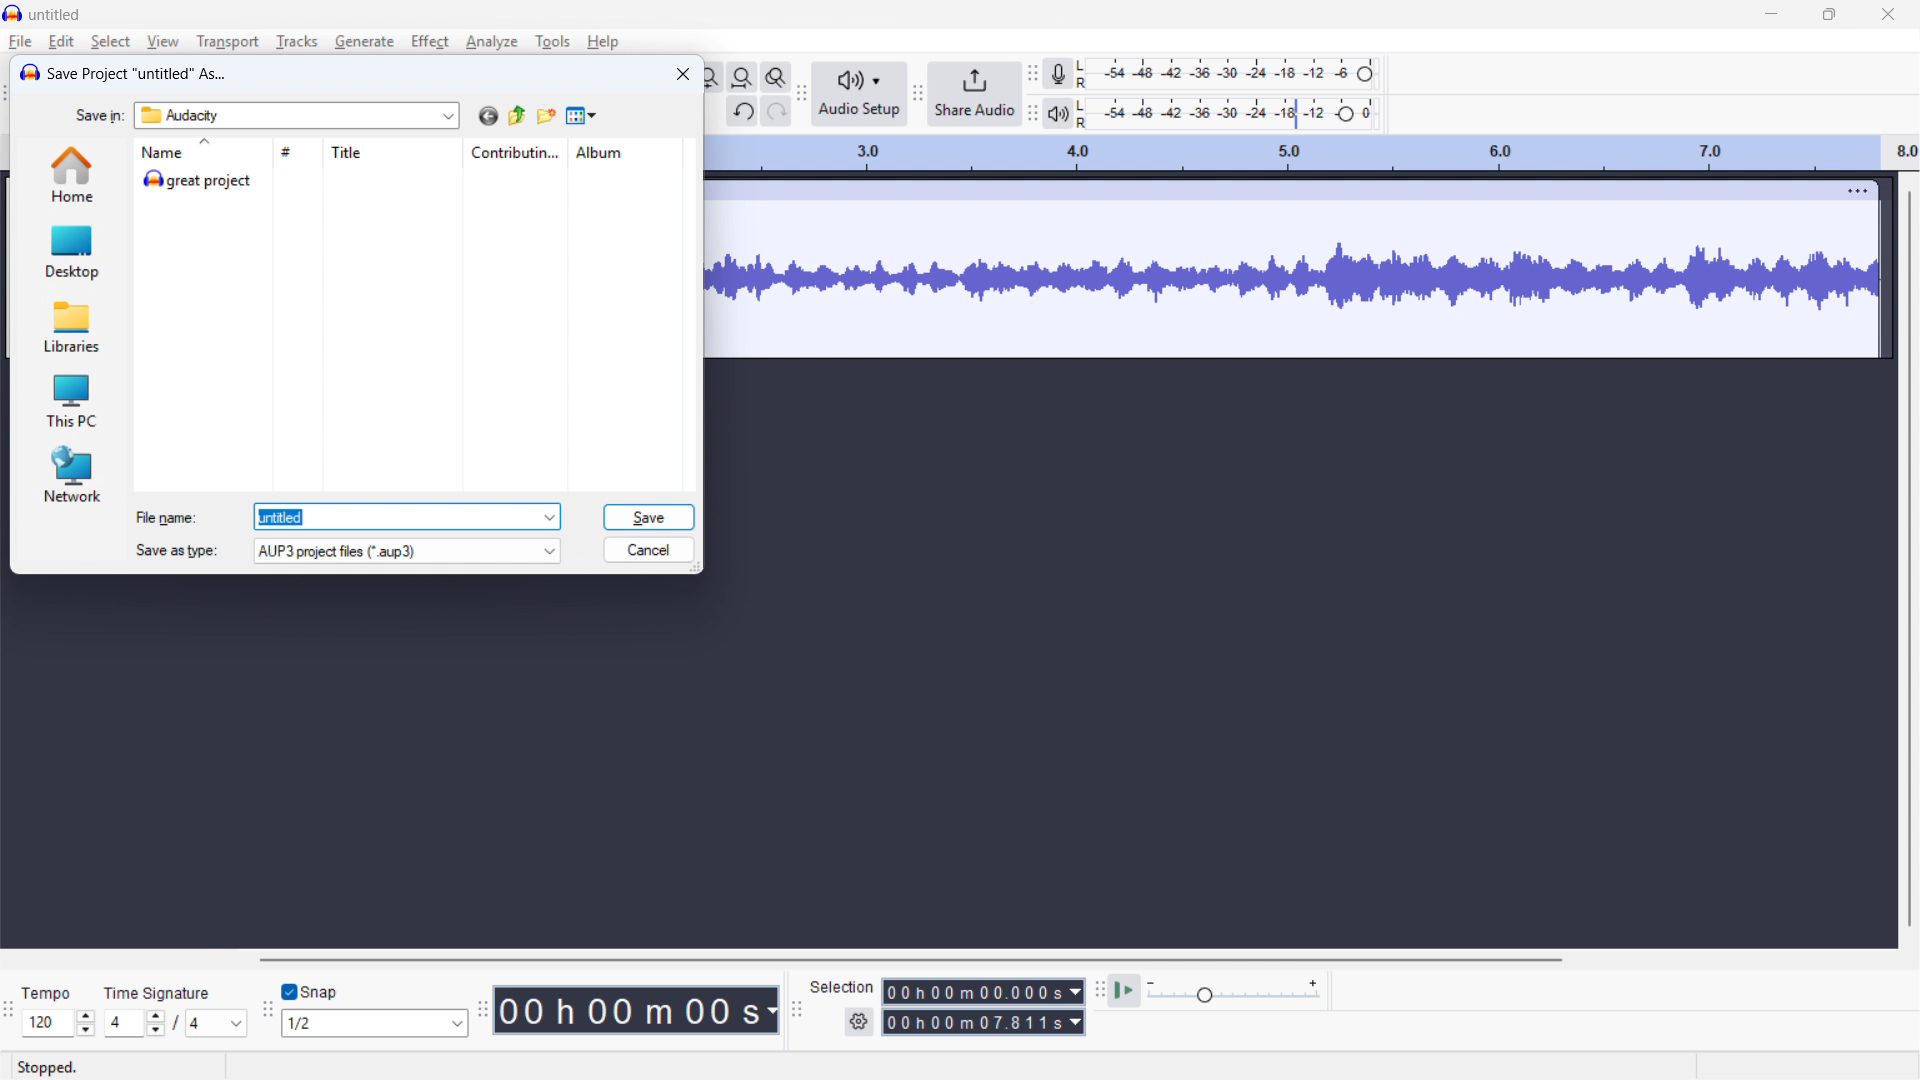 The image size is (1920, 1080). Describe the element at coordinates (1769, 16) in the screenshot. I see `minimise ` at that location.